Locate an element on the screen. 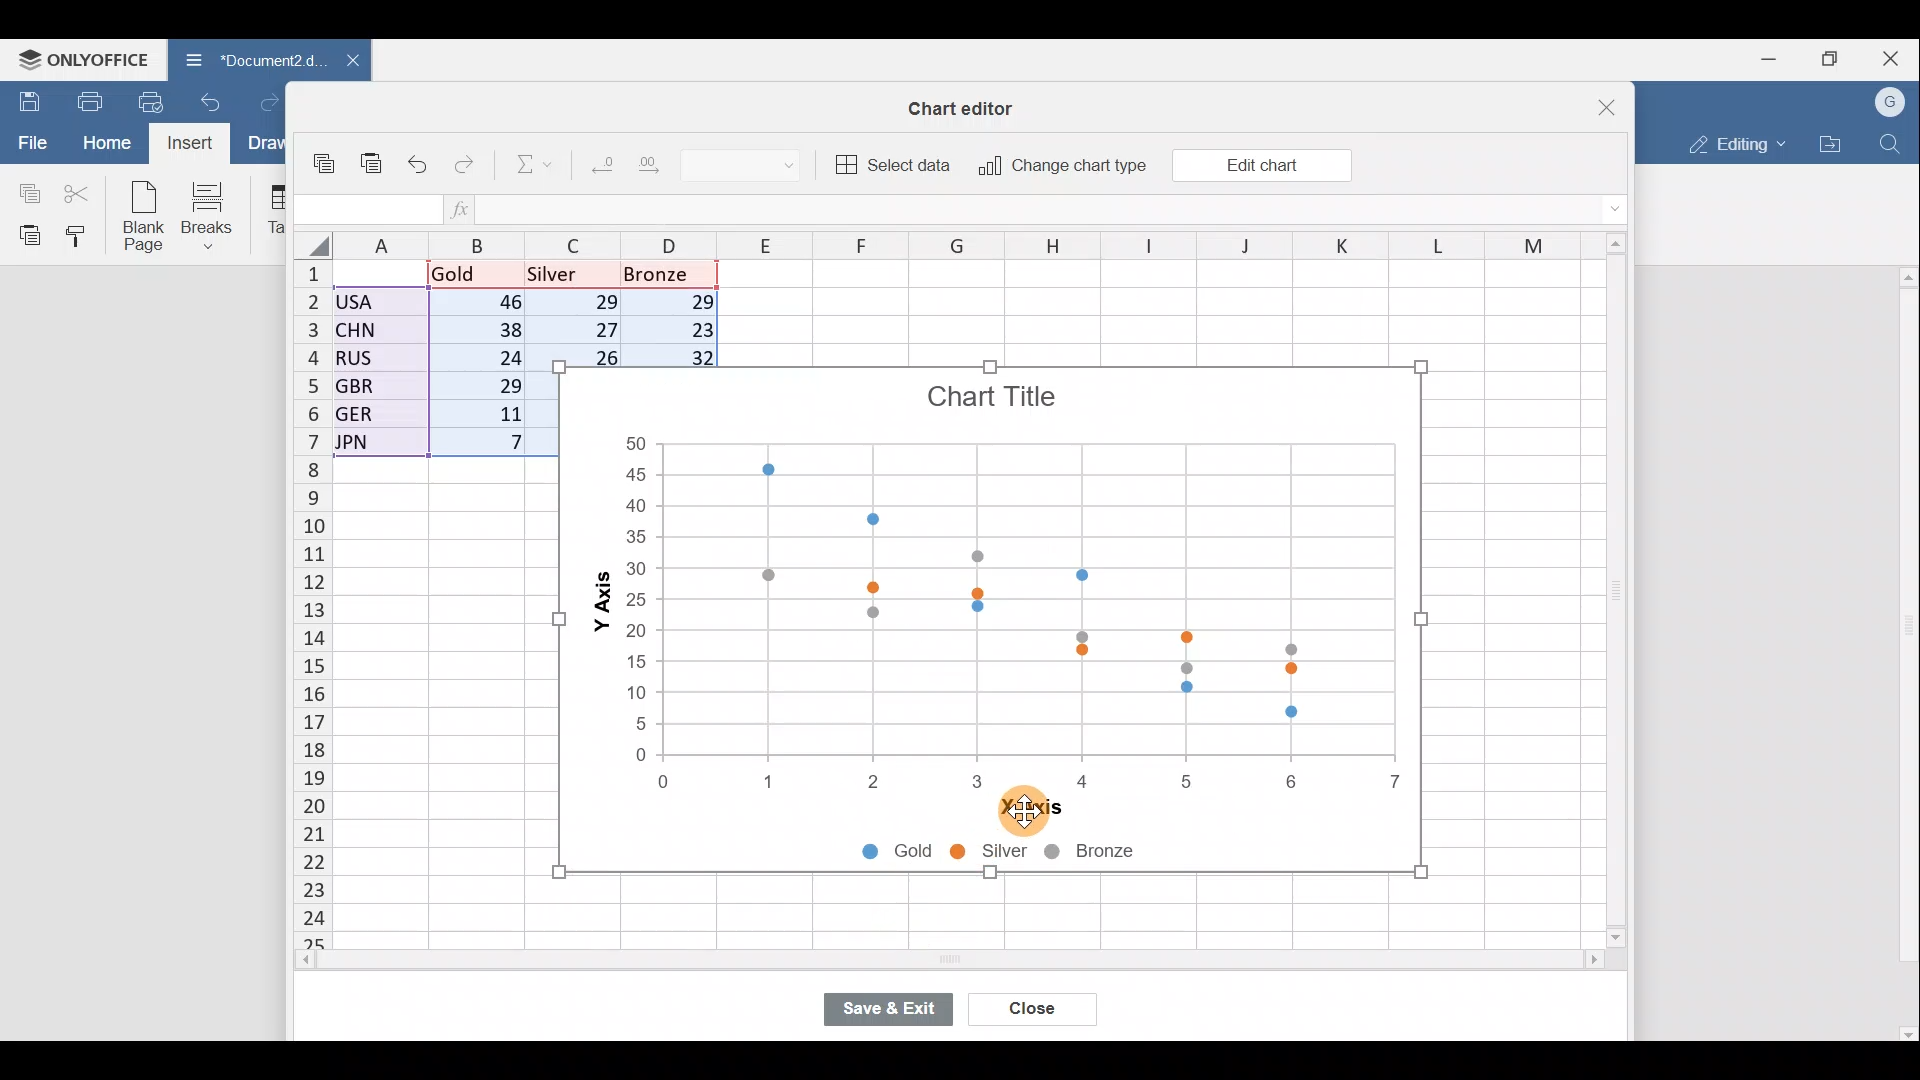 Image resolution: width=1920 pixels, height=1080 pixels. Print file is located at coordinates (85, 103).